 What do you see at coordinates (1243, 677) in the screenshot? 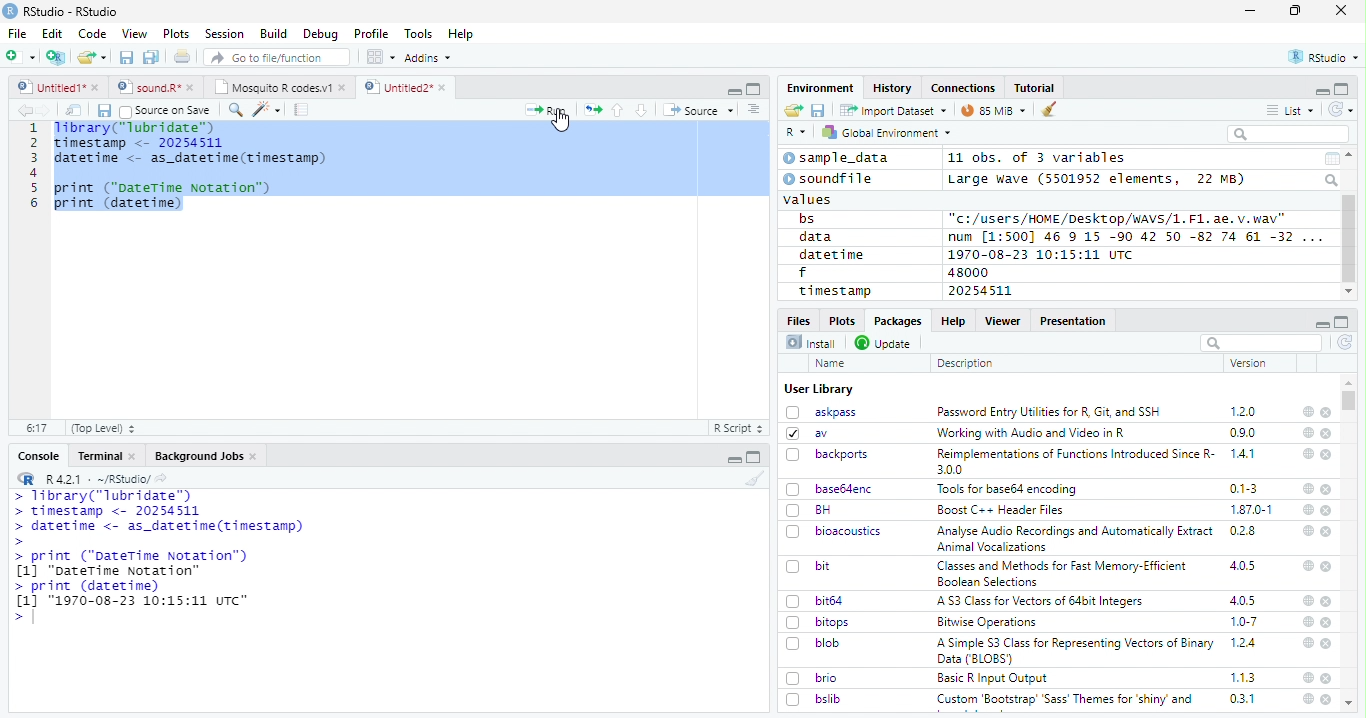
I see `1.1.3` at bounding box center [1243, 677].